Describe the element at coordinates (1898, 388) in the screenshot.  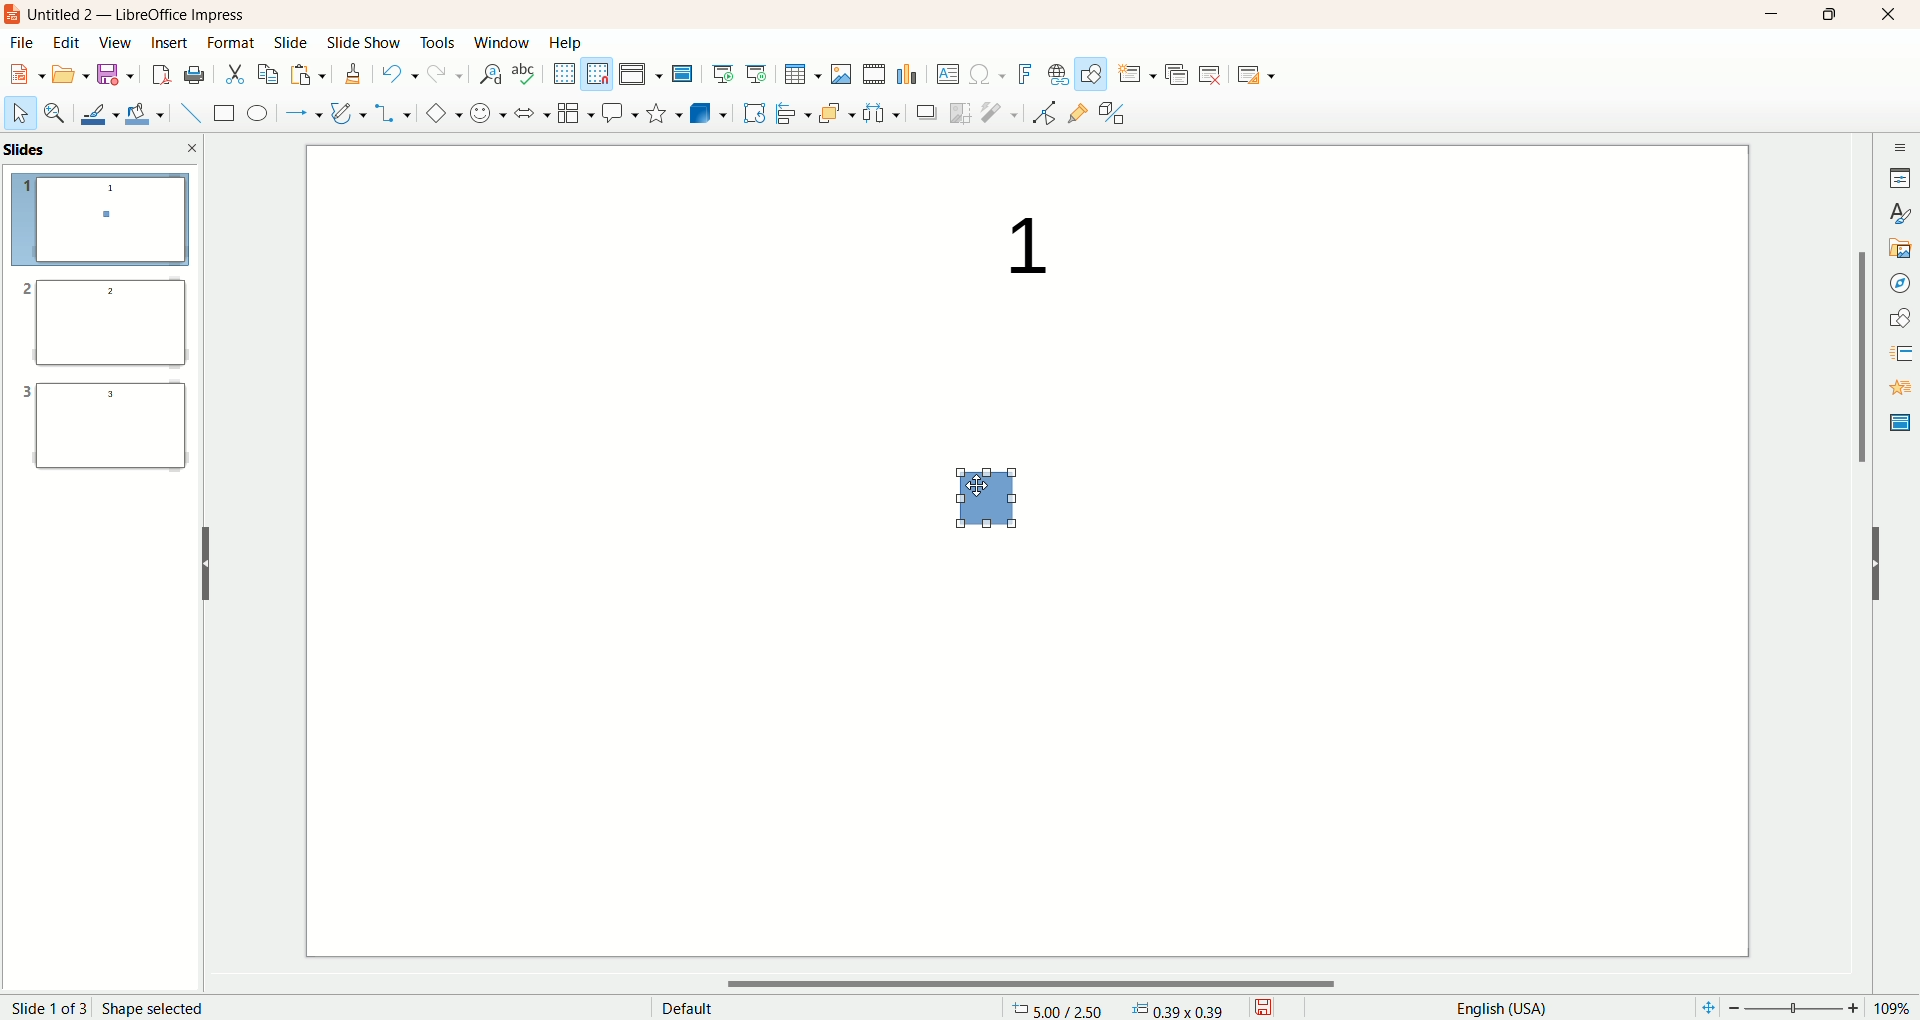
I see `animation` at that location.